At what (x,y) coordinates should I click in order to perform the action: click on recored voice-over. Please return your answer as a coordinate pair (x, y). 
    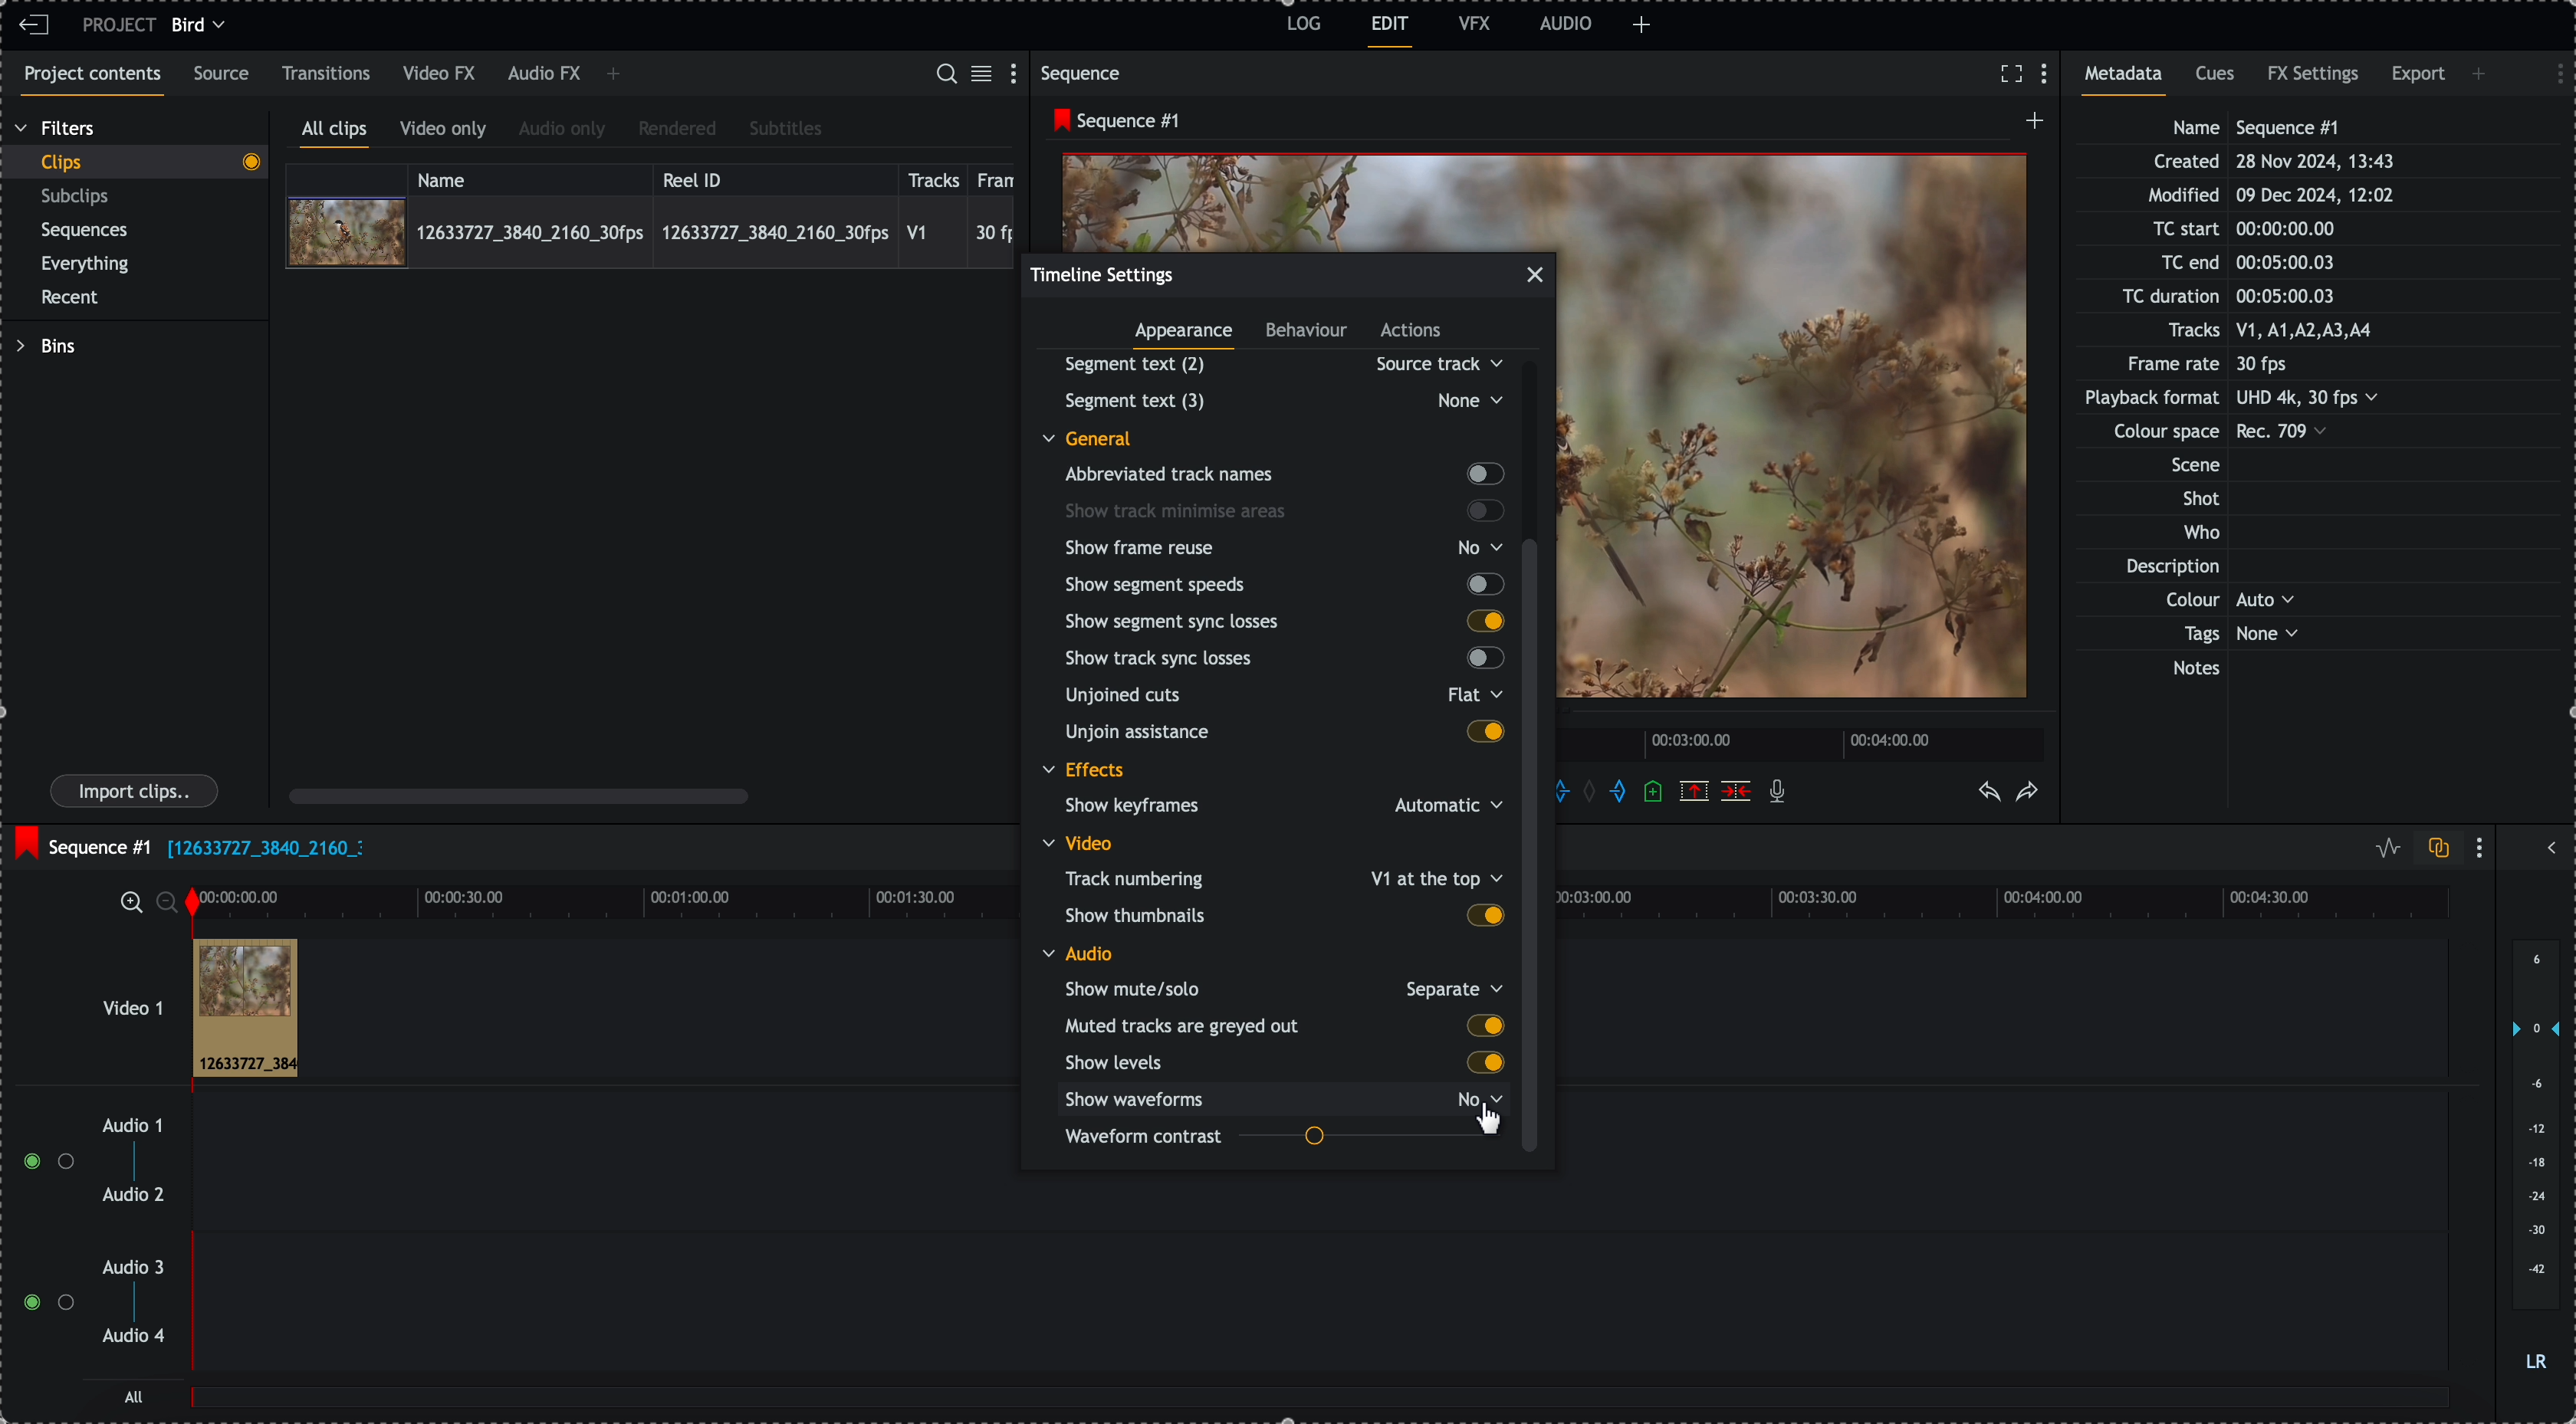
    Looking at the image, I should click on (1781, 793).